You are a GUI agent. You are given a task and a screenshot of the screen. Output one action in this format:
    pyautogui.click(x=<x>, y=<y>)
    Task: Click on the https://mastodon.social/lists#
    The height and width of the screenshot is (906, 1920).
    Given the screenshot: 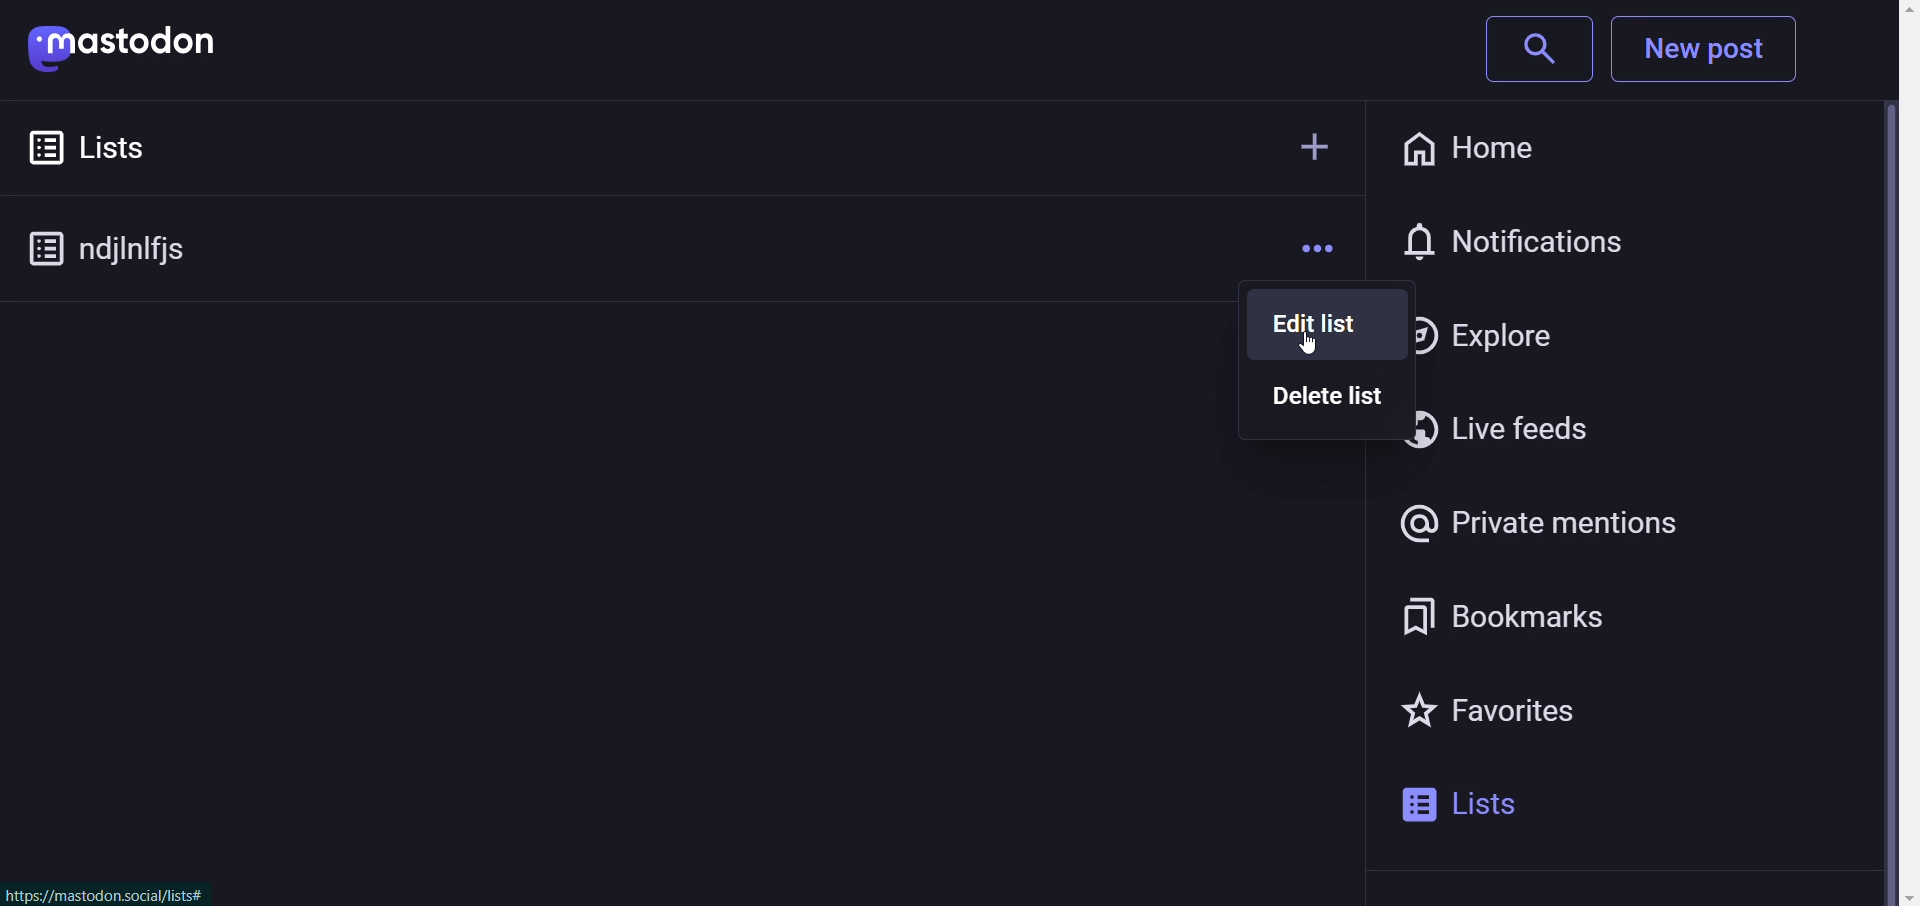 What is the action you would take?
    pyautogui.click(x=108, y=895)
    